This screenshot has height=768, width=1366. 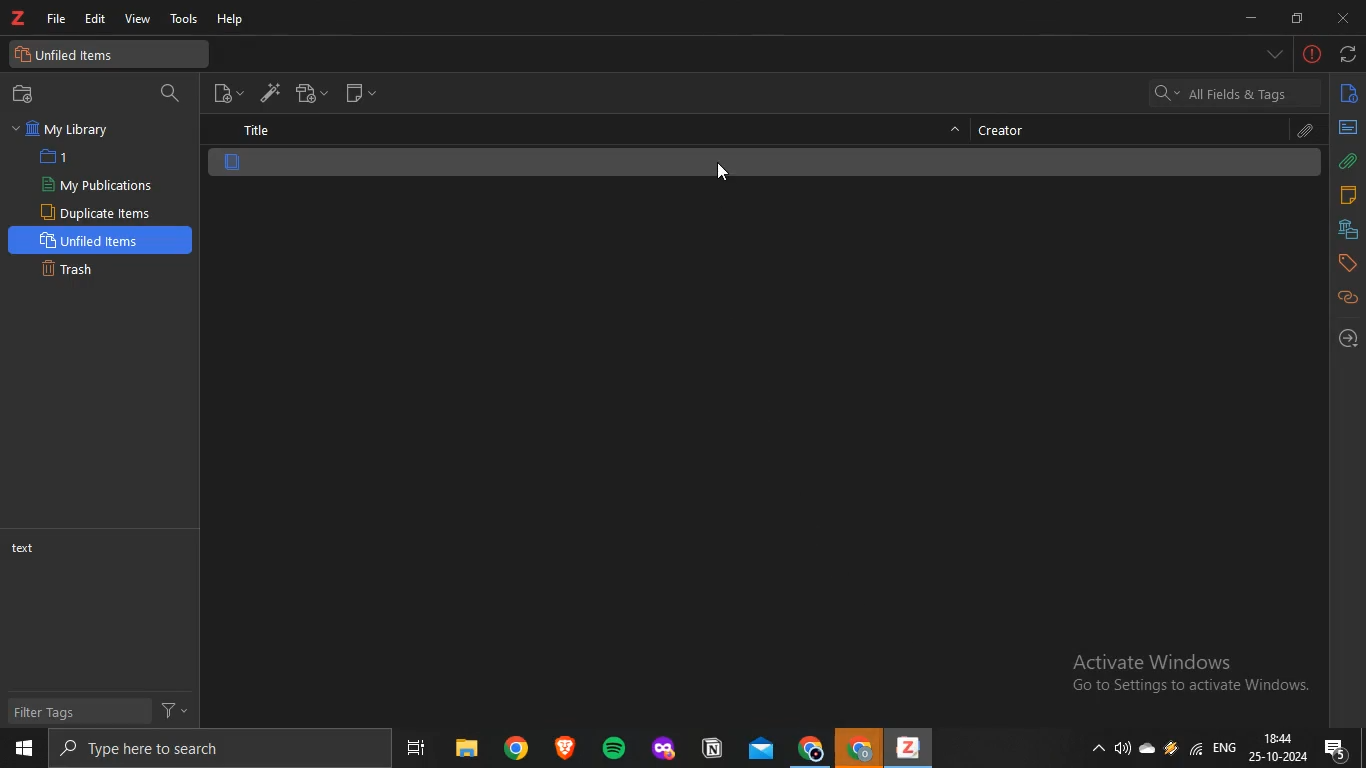 I want to click on view, so click(x=138, y=18).